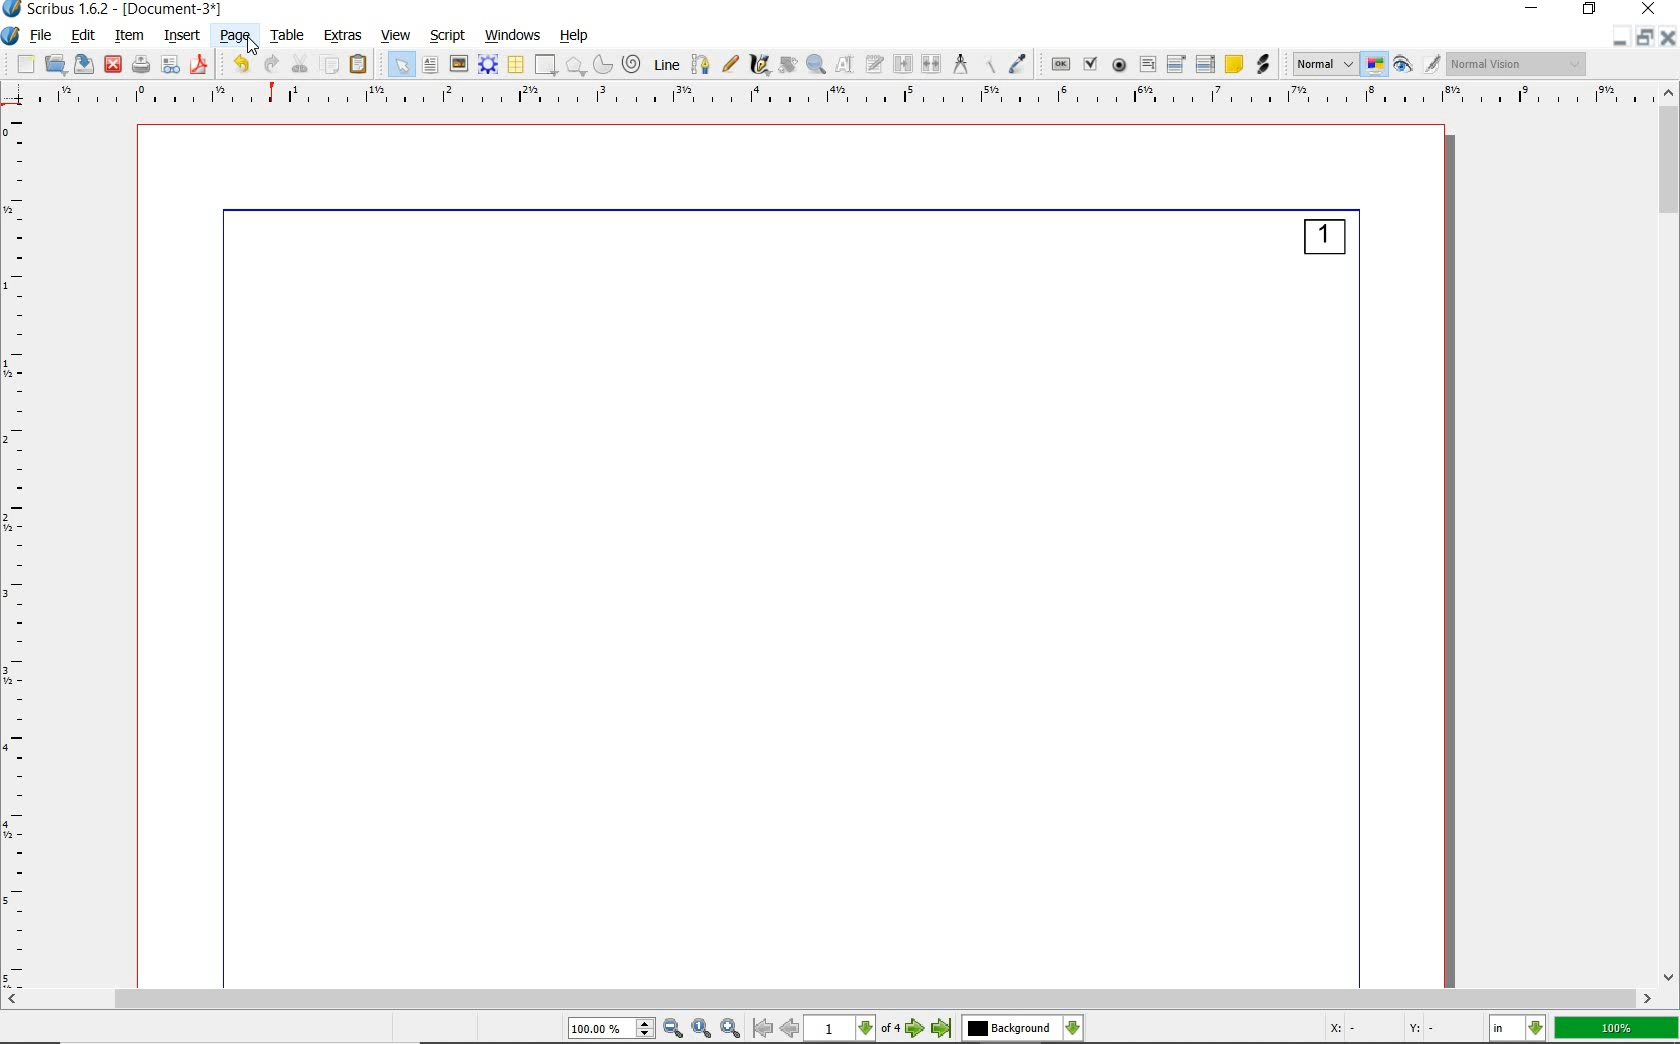 The height and width of the screenshot is (1044, 1680). What do you see at coordinates (844, 65) in the screenshot?
I see `edit contents of frame` at bounding box center [844, 65].